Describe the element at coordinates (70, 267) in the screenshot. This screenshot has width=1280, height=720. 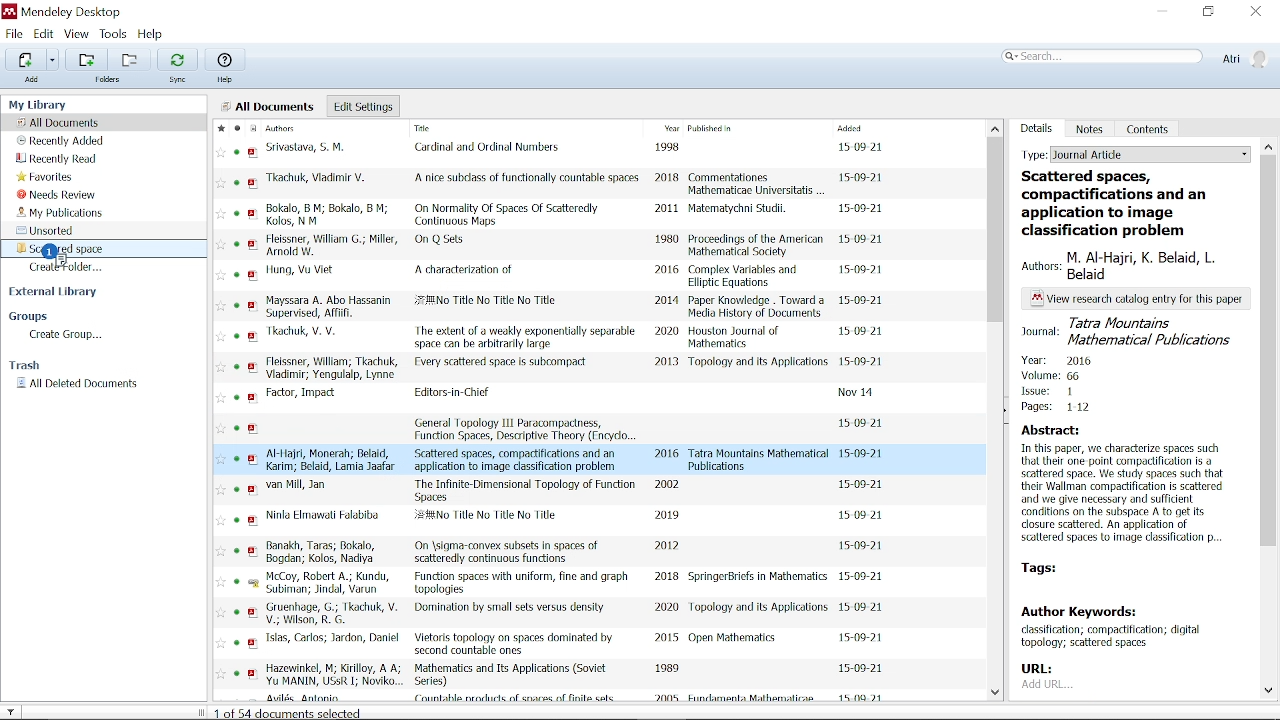
I see `Create folder` at that location.